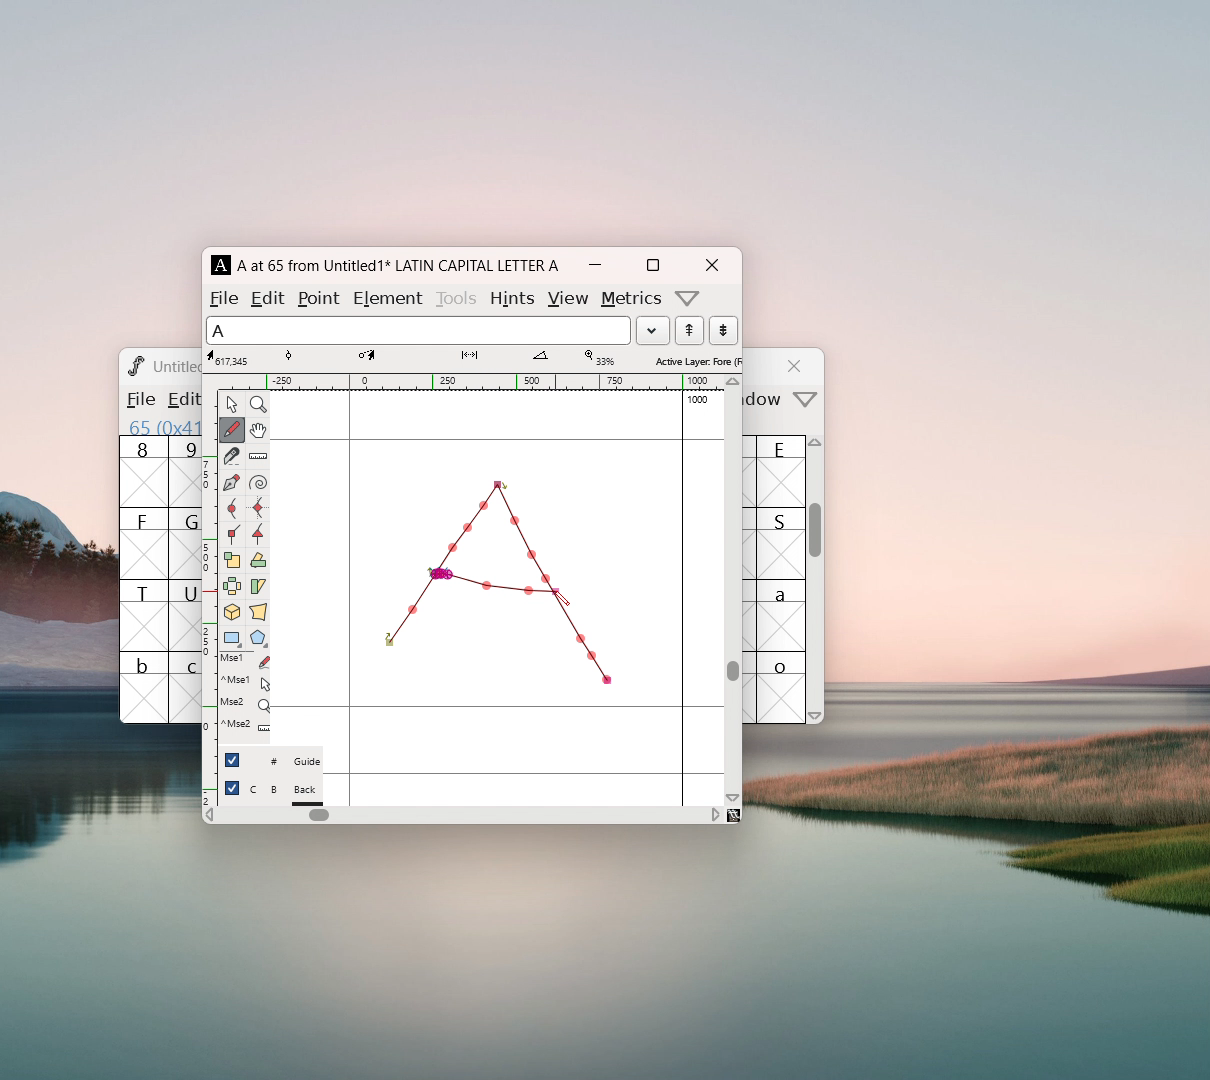 This screenshot has height=1080, width=1210. What do you see at coordinates (232, 404) in the screenshot?
I see `pointer` at bounding box center [232, 404].